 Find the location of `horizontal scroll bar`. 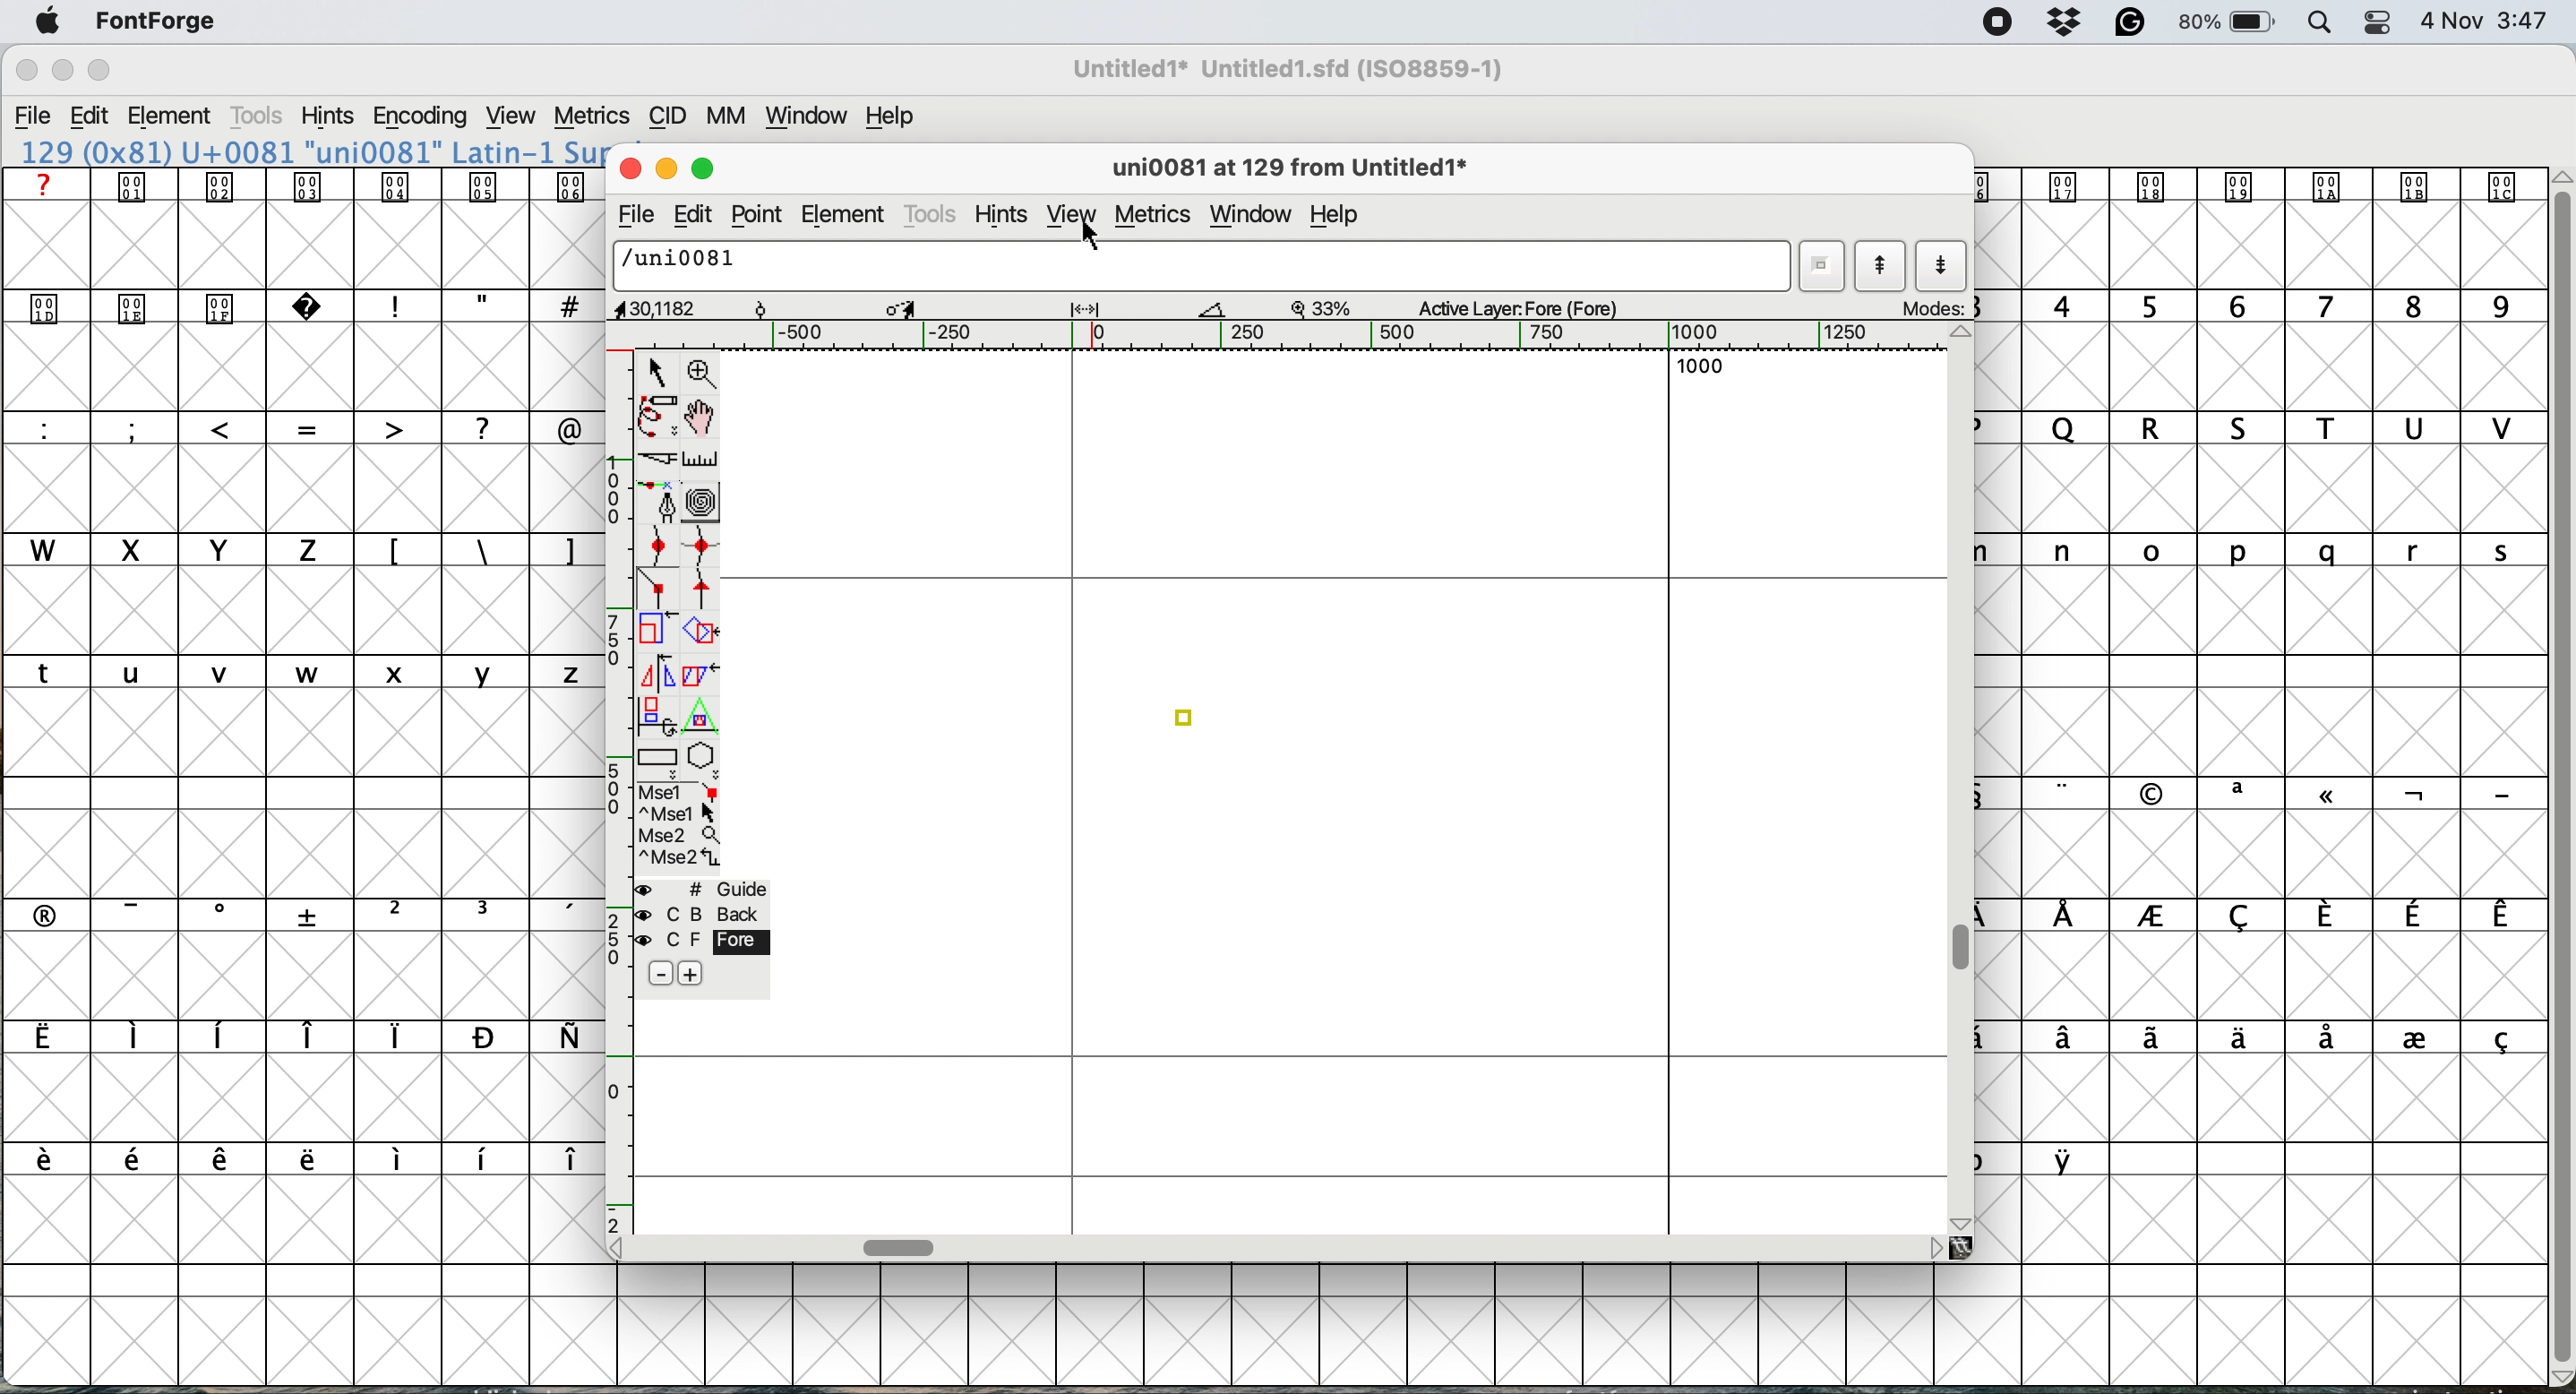

horizontal scroll bar is located at coordinates (905, 1246).